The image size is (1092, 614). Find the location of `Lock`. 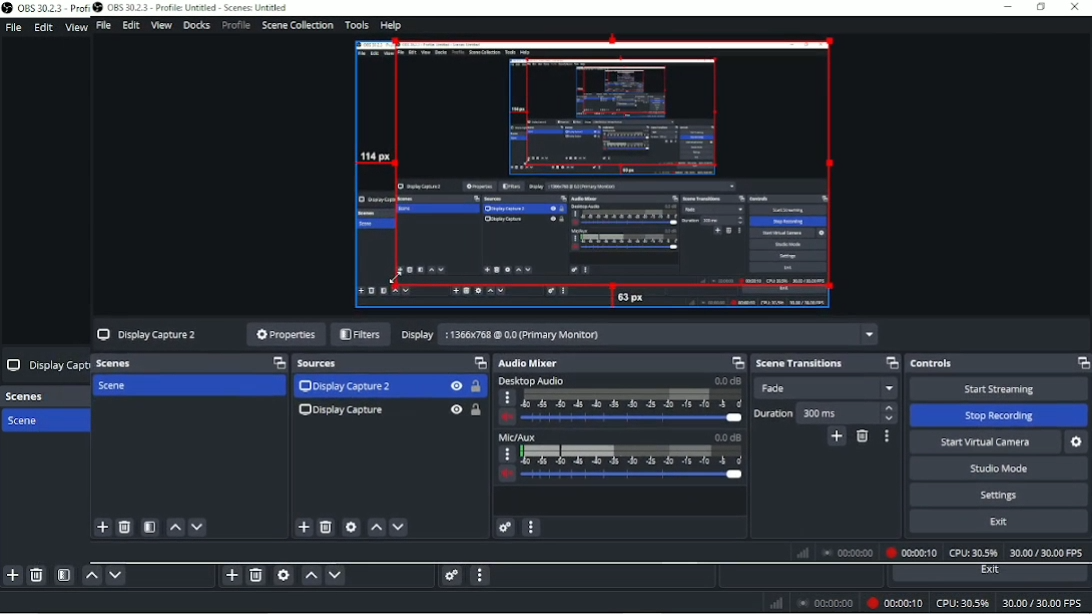

Lock is located at coordinates (479, 387).